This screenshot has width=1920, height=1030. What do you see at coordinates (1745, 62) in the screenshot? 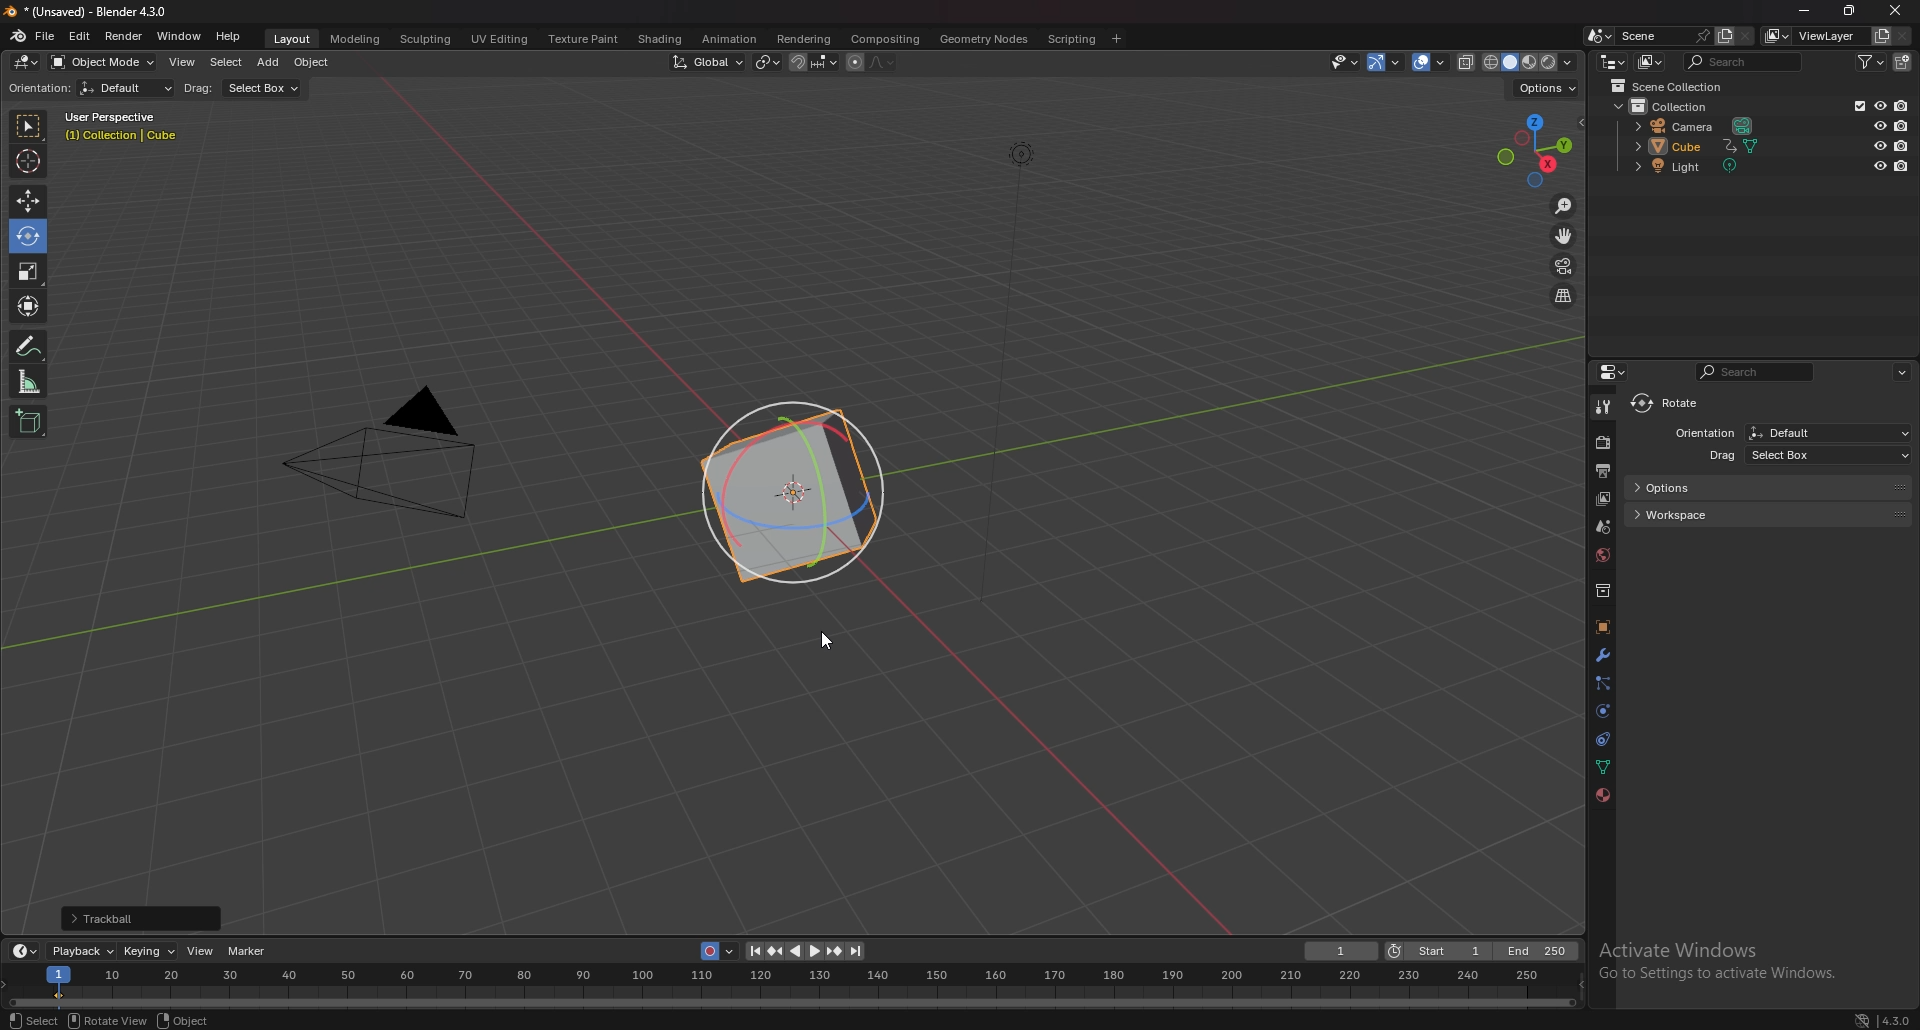
I see `search` at bounding box center [1745, 62].